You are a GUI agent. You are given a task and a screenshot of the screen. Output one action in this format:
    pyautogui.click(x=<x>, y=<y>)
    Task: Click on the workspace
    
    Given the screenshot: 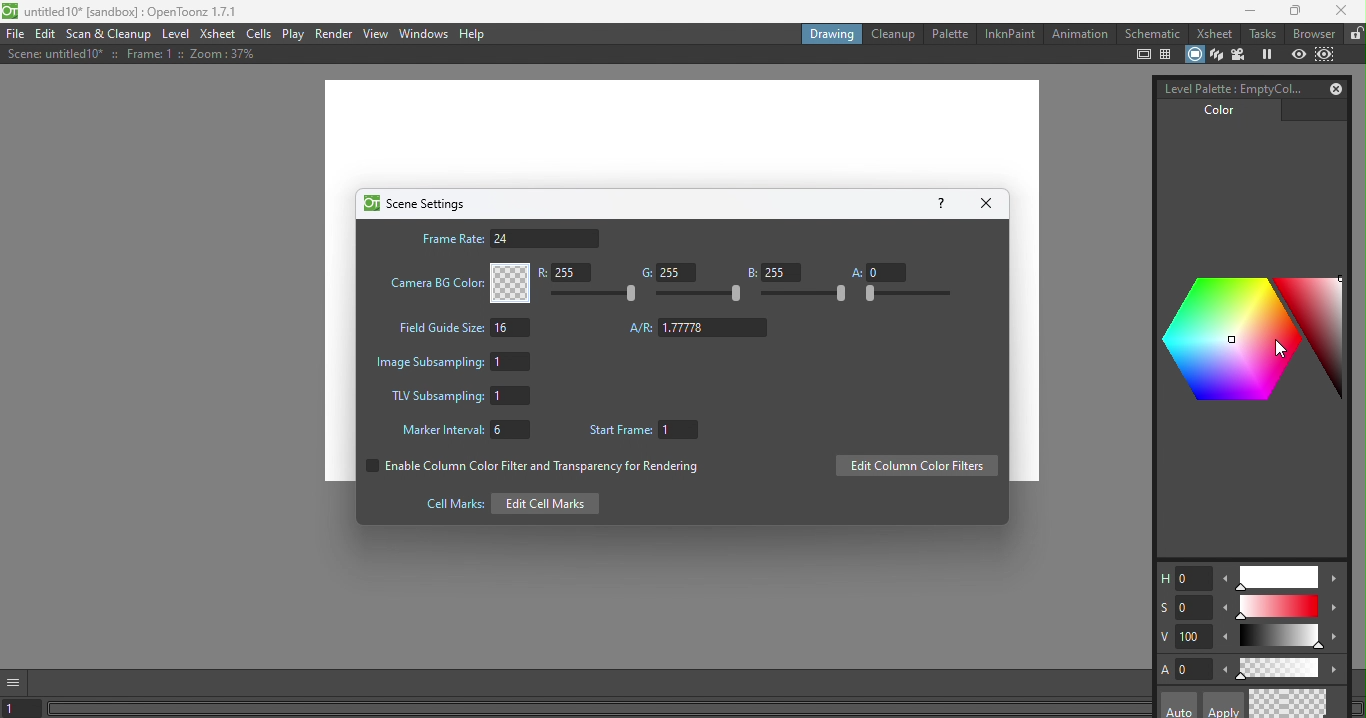 What is the action you would take?
    pyautogui.click(x=682, y=132)
    